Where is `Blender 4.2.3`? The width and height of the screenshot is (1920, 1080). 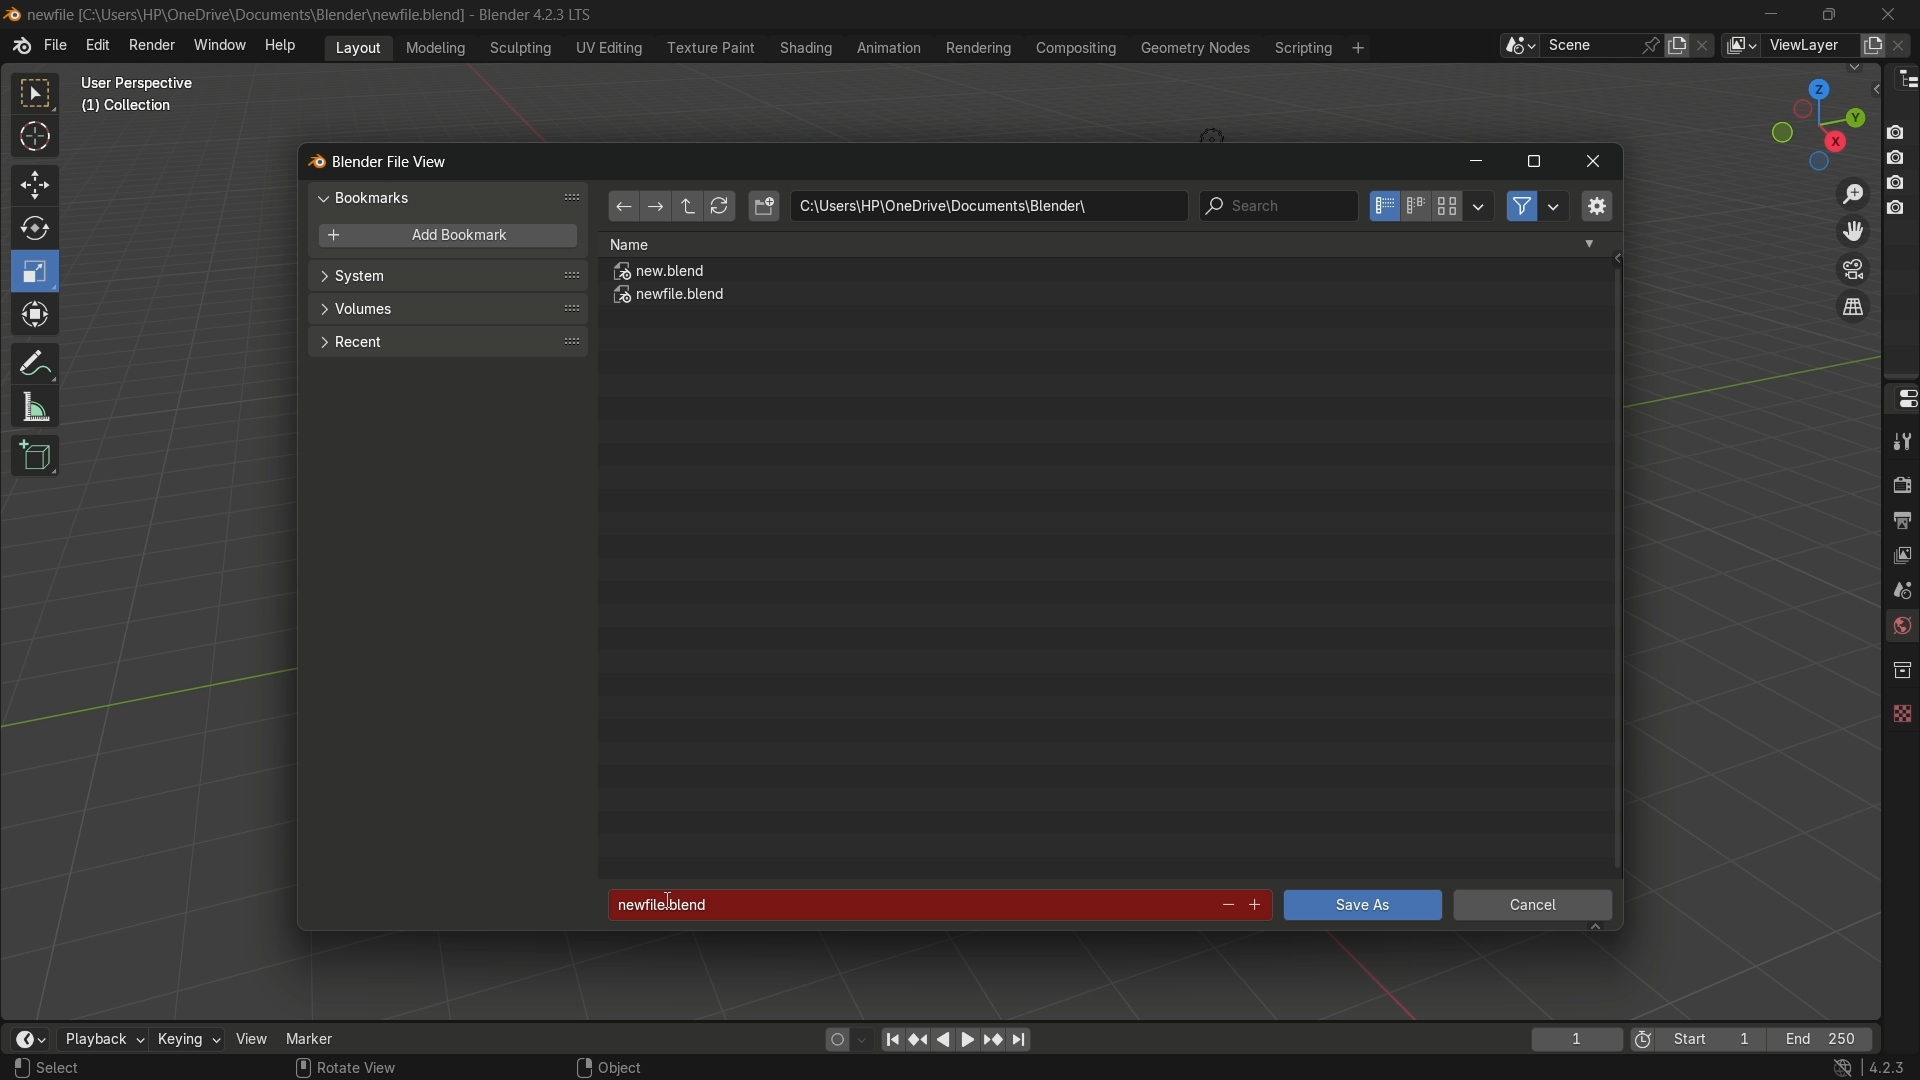
Blender 4.2.3 is located at coordinates (530, 14).